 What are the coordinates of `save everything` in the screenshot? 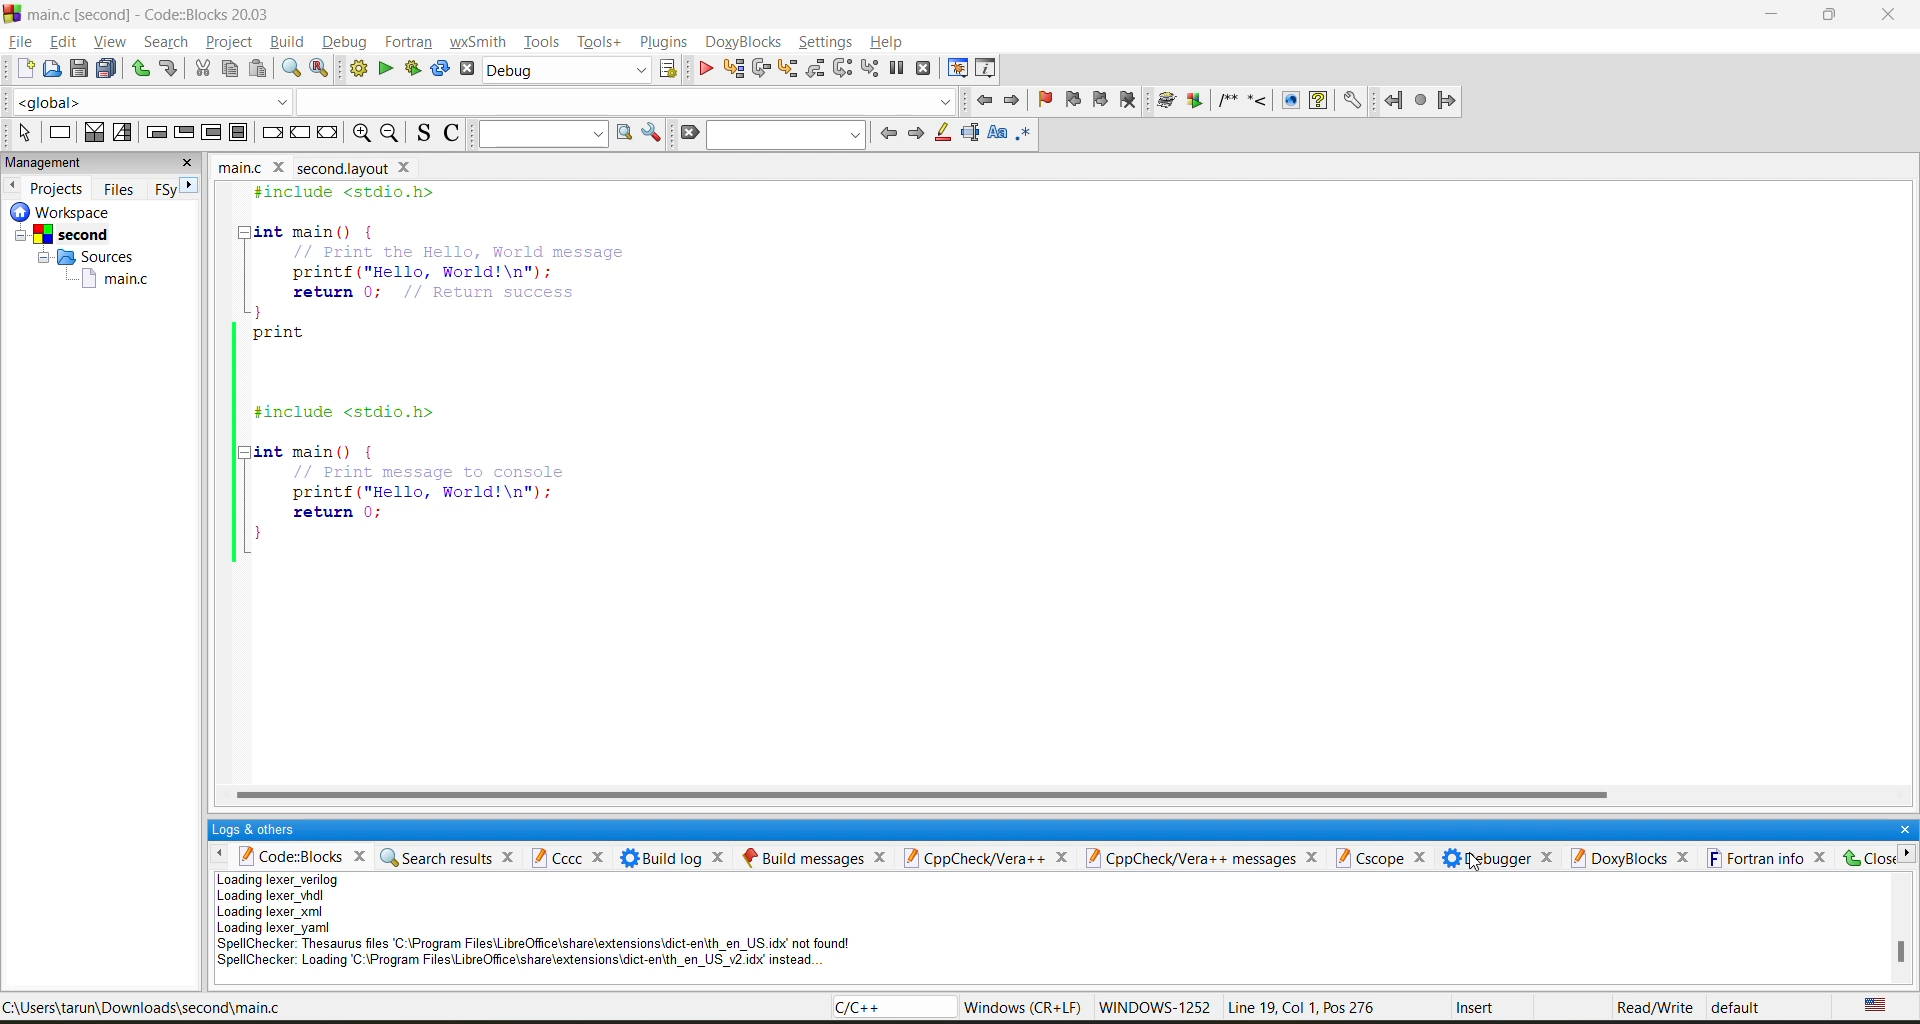 It's located at (106, 70).